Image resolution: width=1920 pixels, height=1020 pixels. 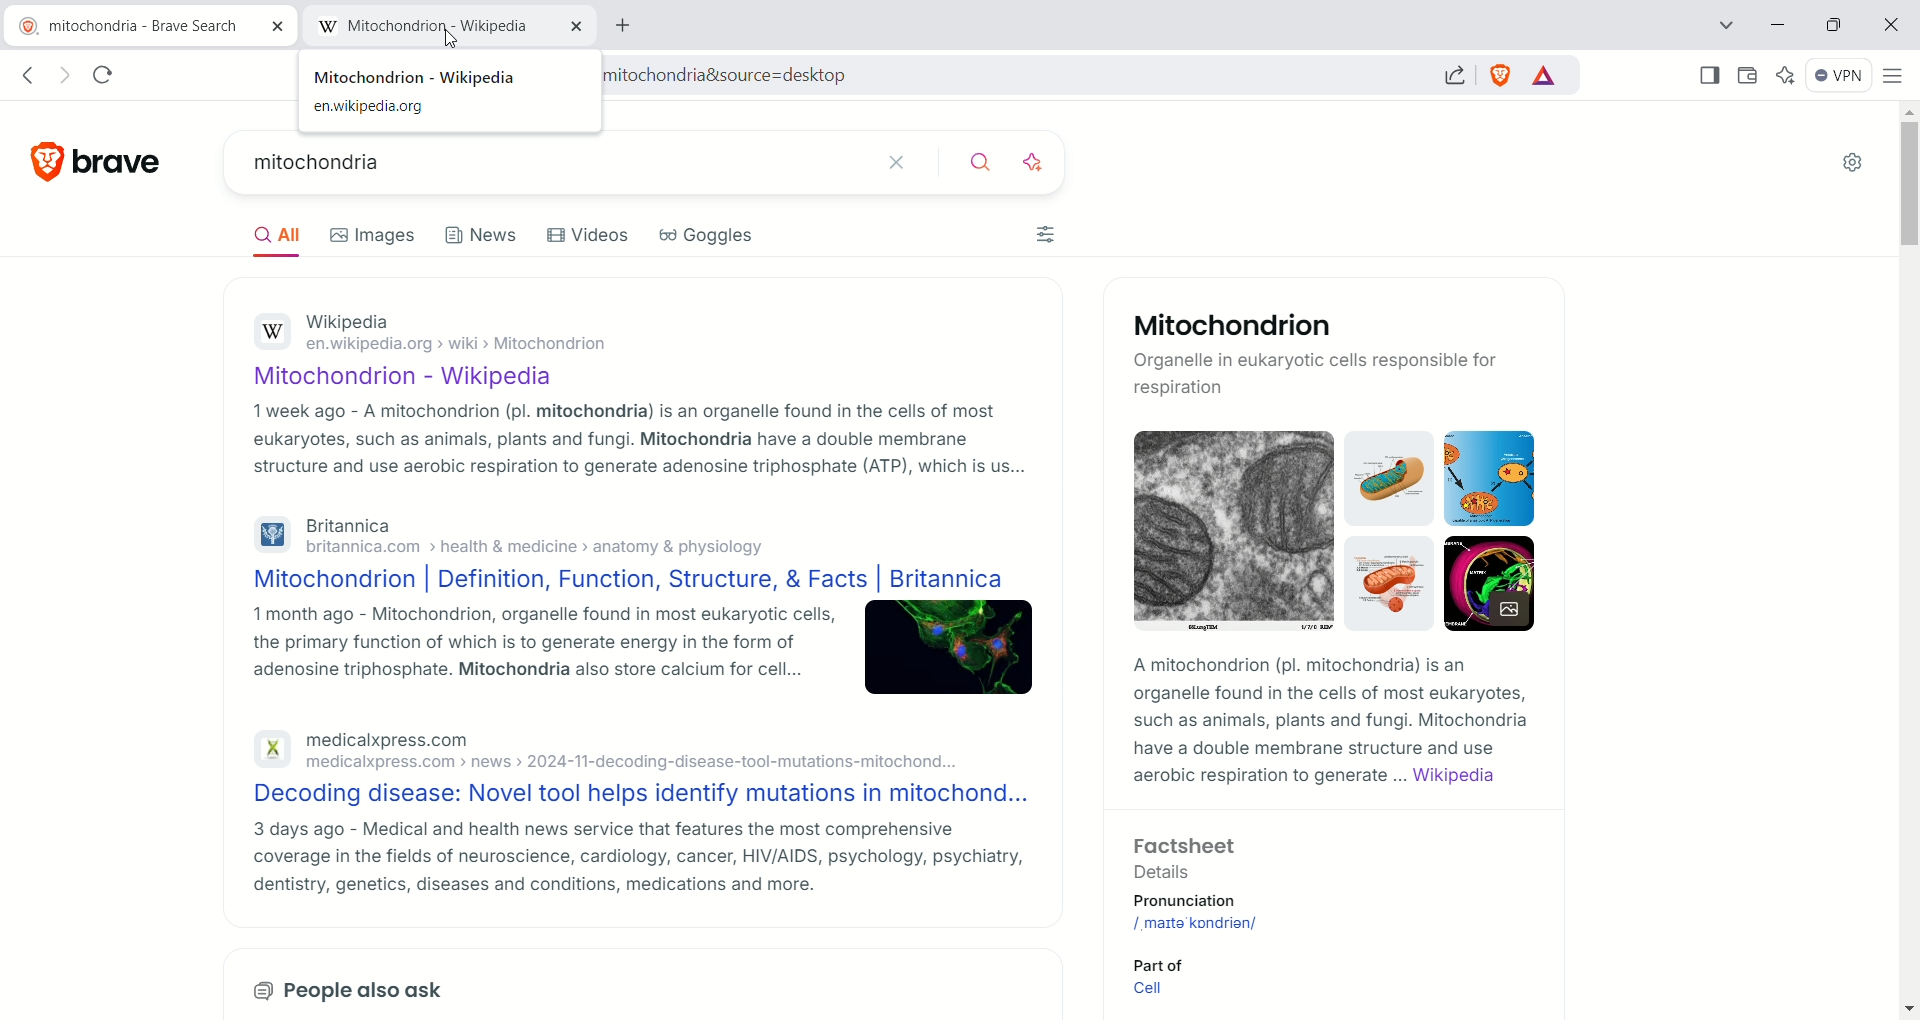 I want to click on close, so click(x=899, y=164).